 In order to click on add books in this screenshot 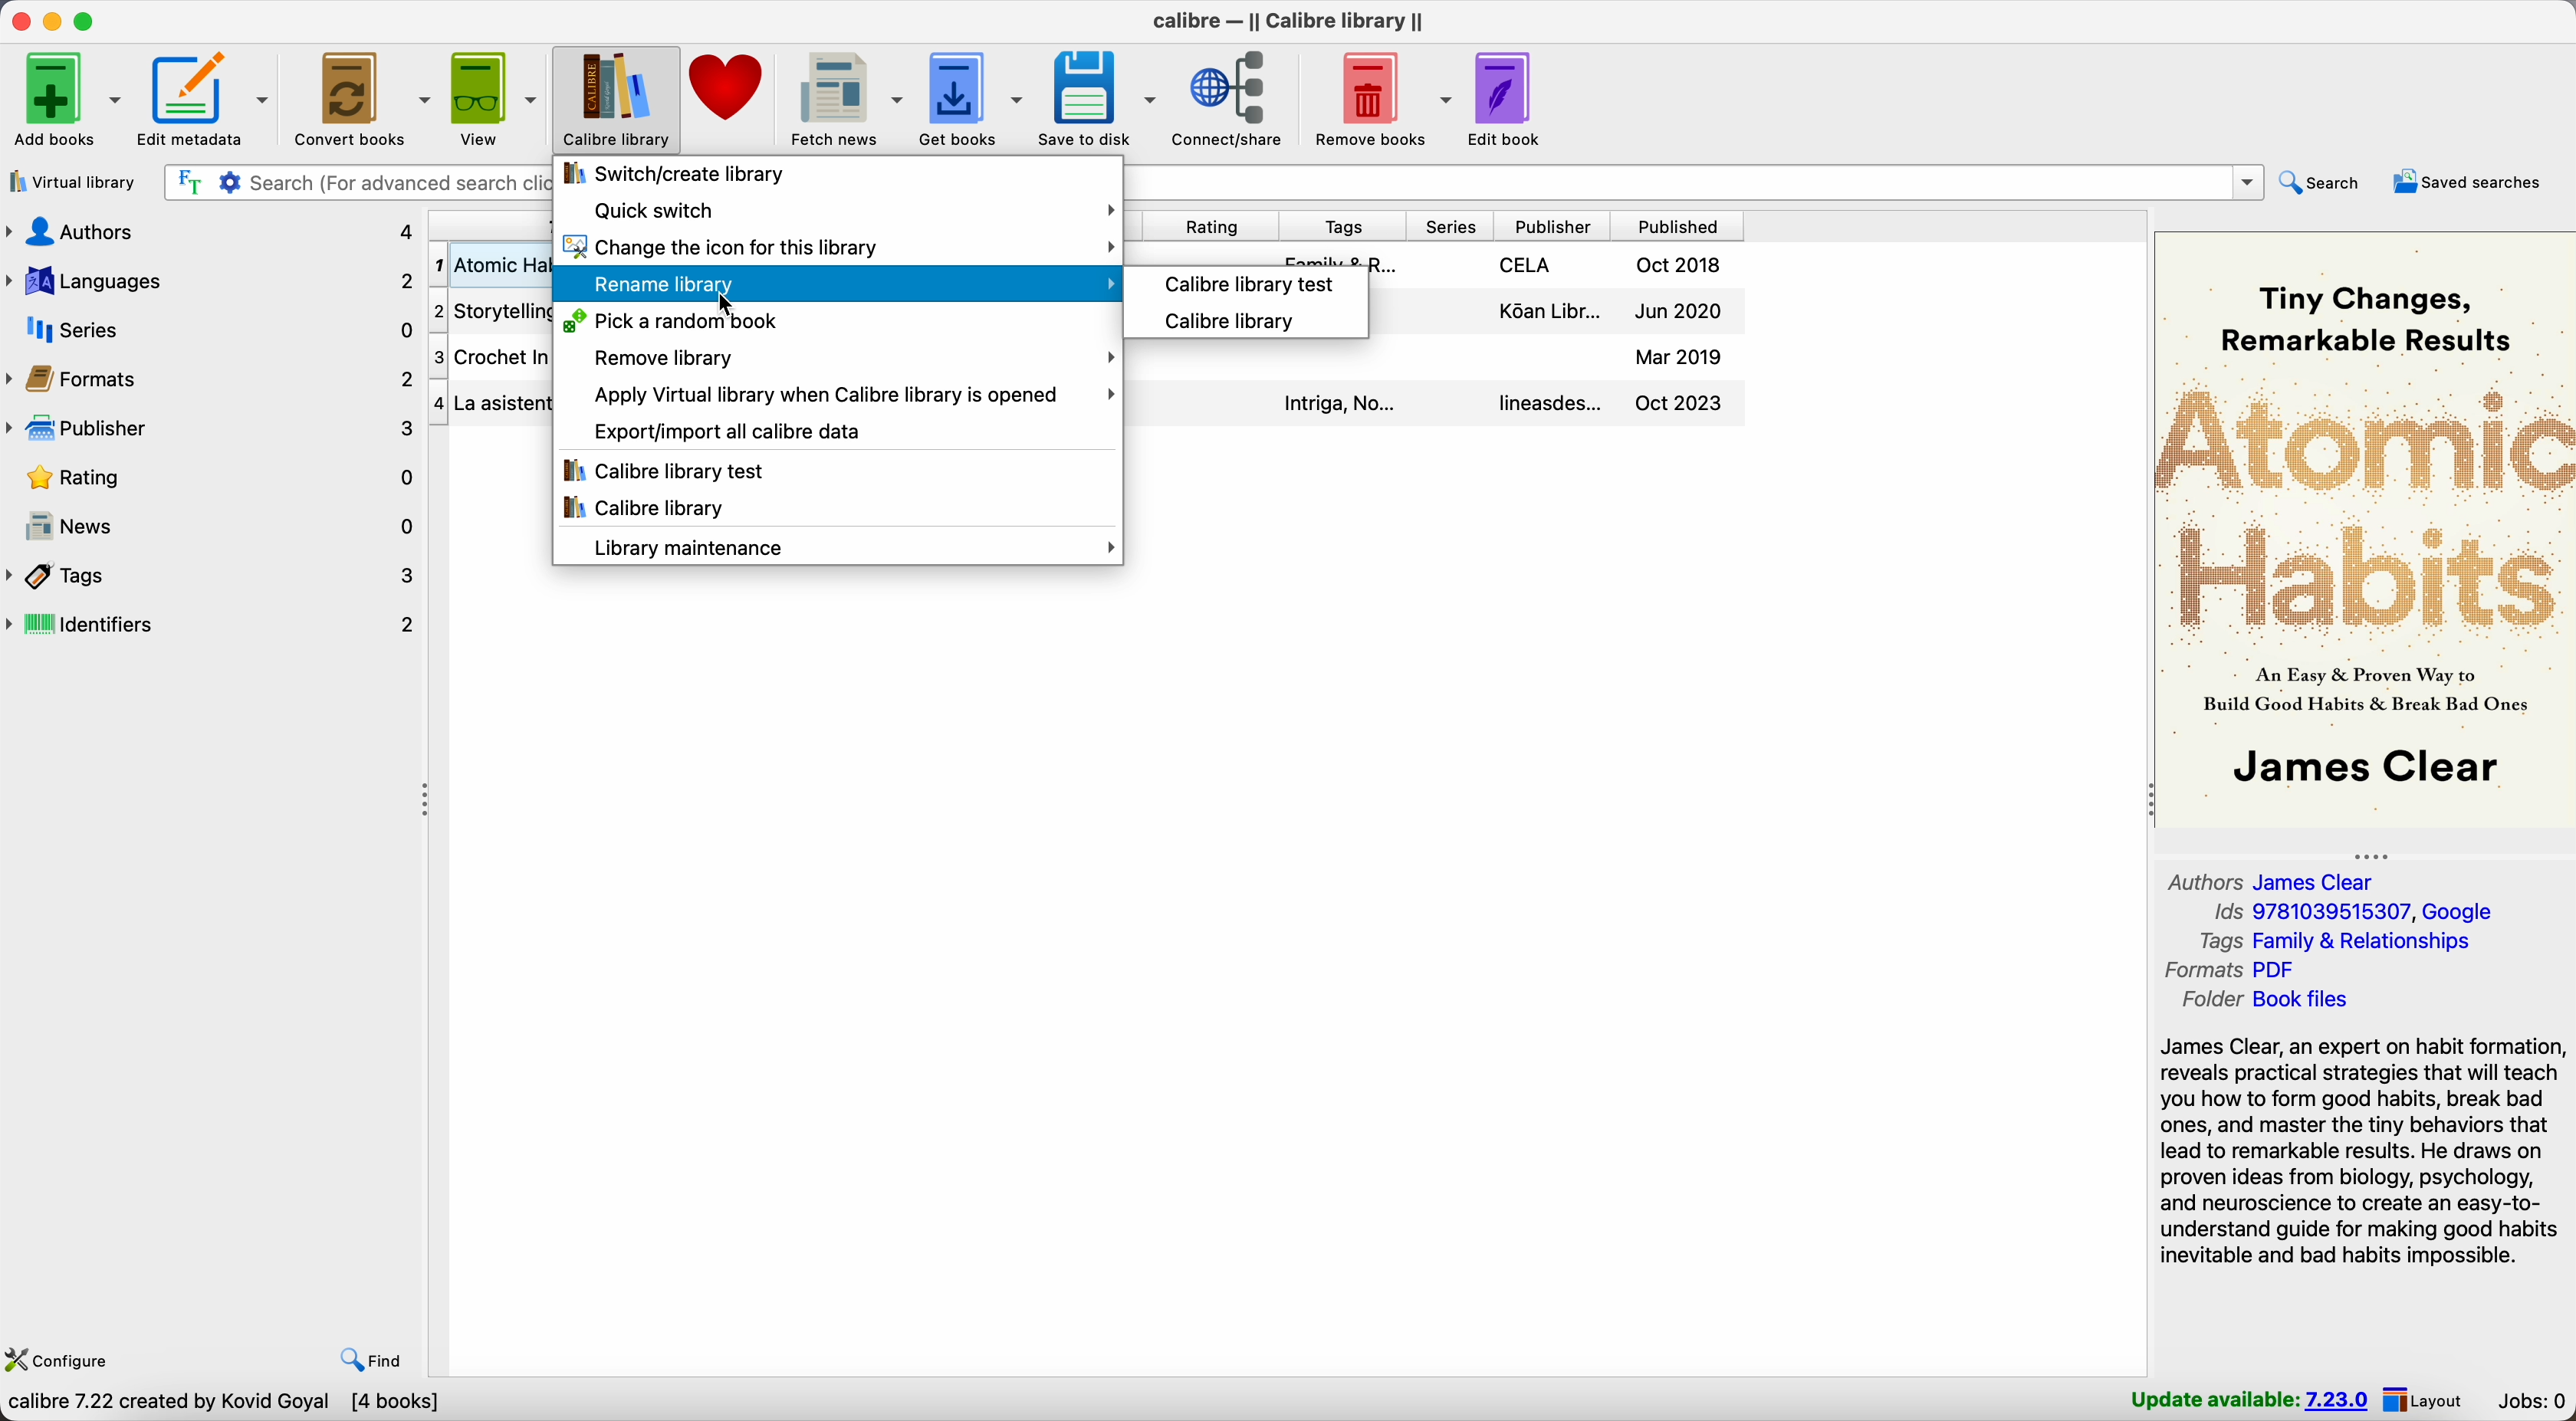, I will do `click(68, 100)`.